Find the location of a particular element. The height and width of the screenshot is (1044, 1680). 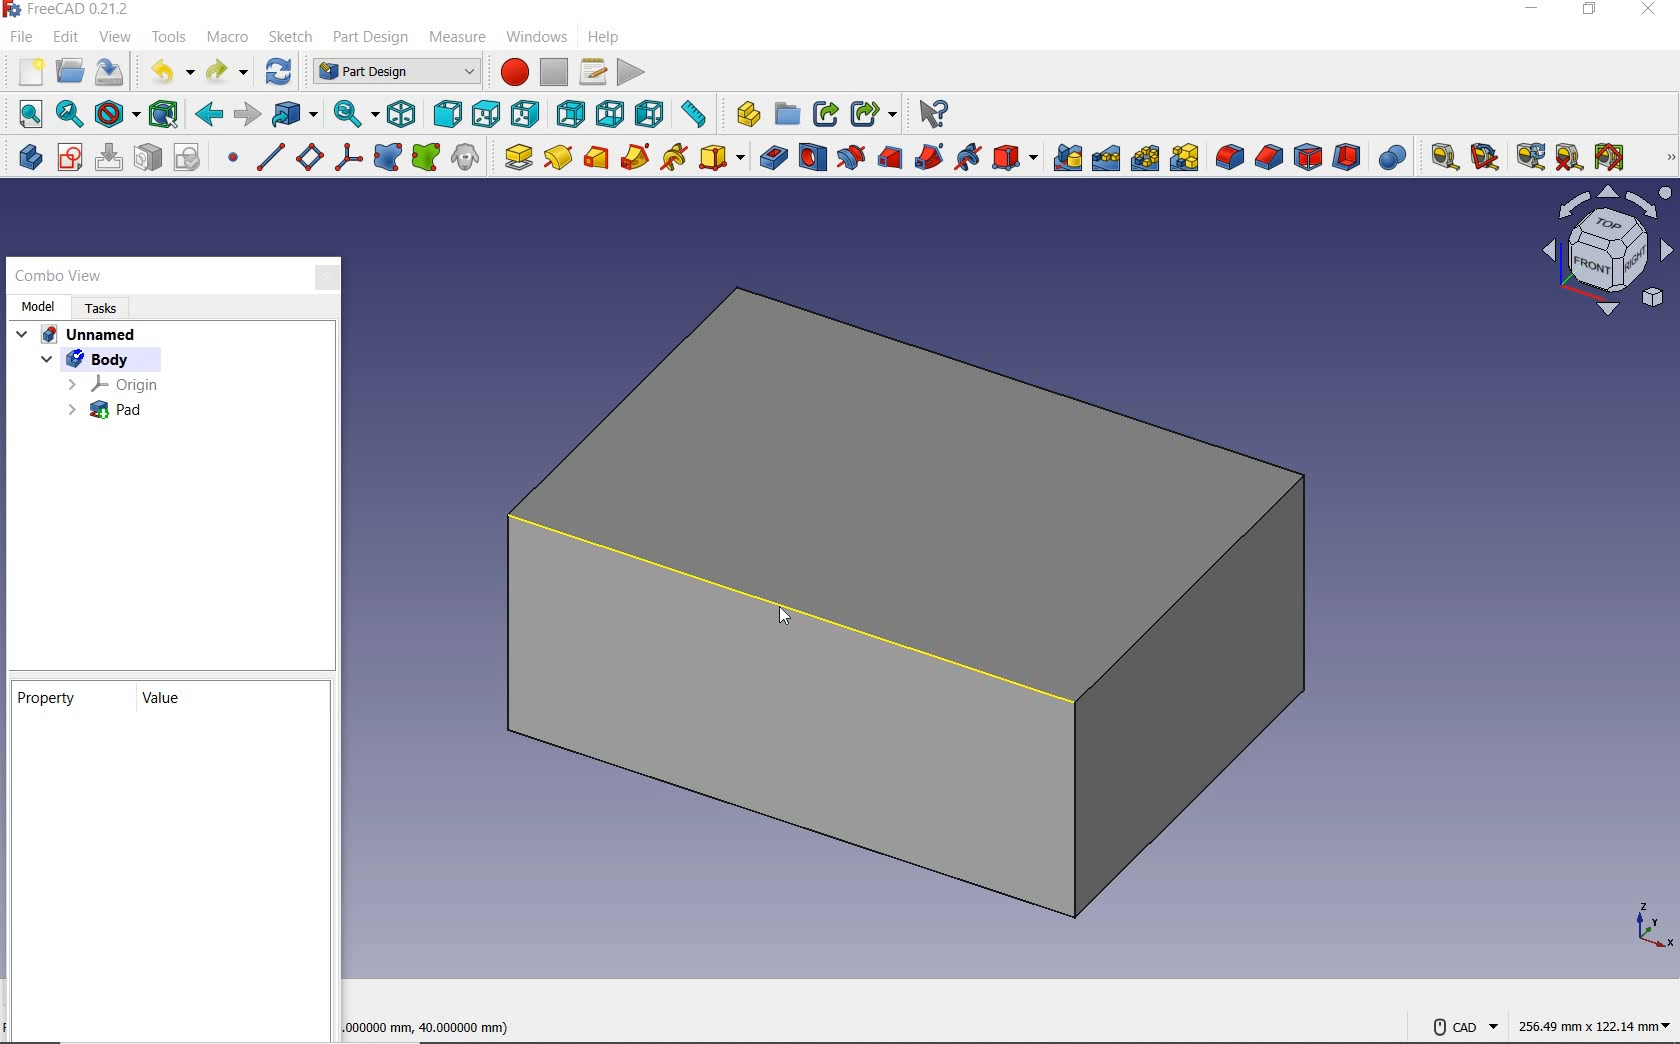

sync view is located at coordinates (355, 113).